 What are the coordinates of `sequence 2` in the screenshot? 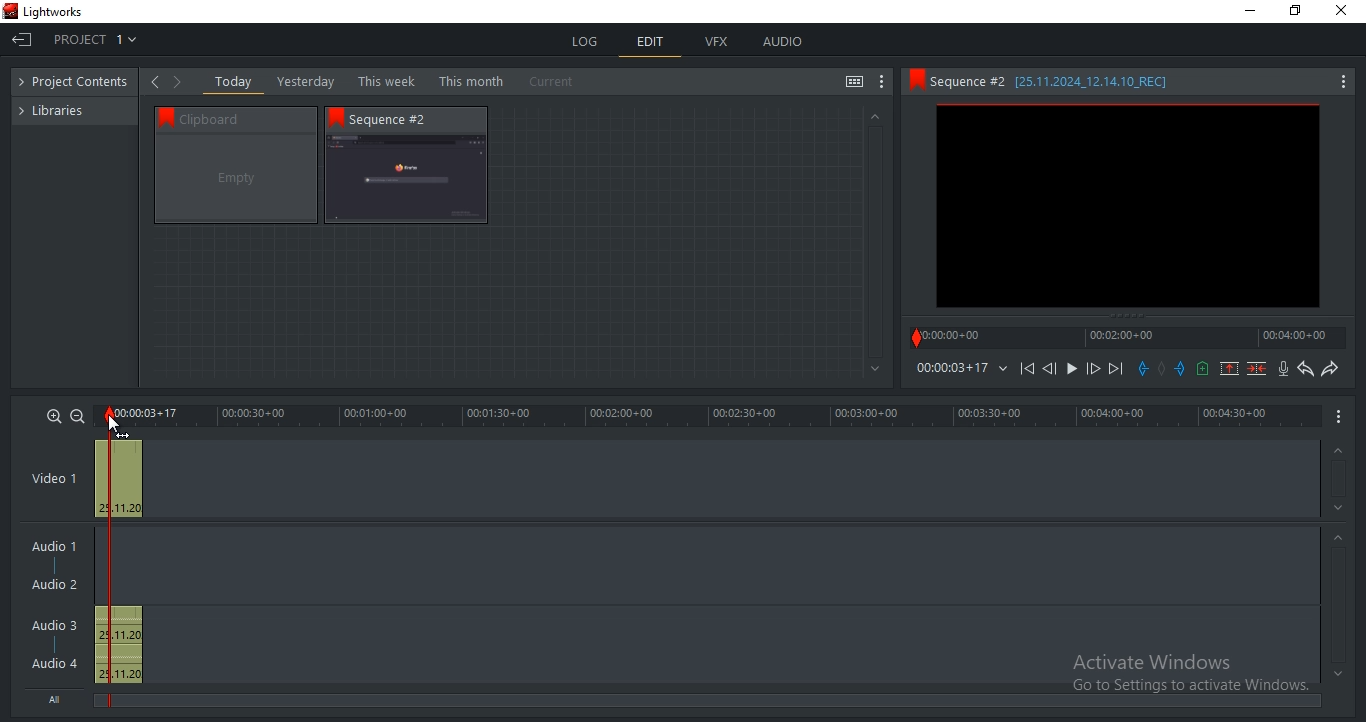 It's located at (406, 180).